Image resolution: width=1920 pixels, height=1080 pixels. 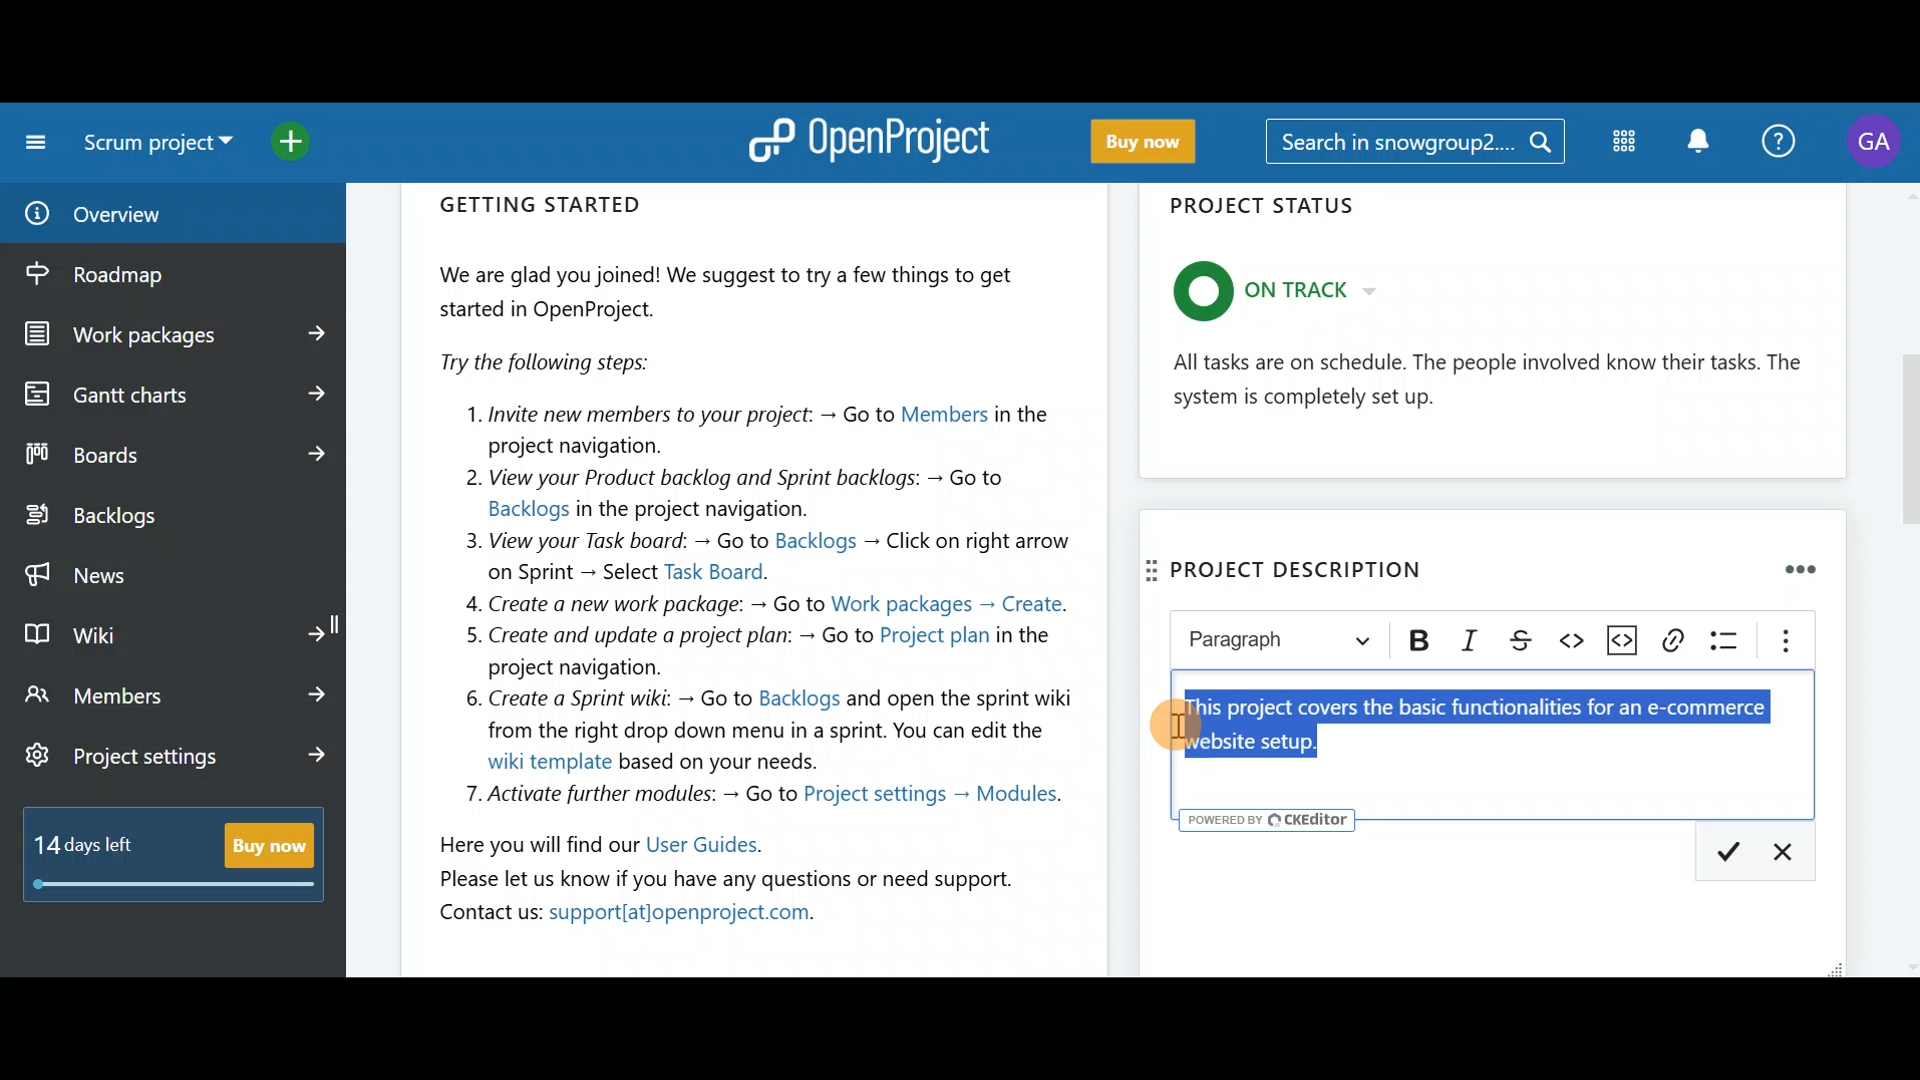 I want to click on Backlogs, so click(x=156, y=517).